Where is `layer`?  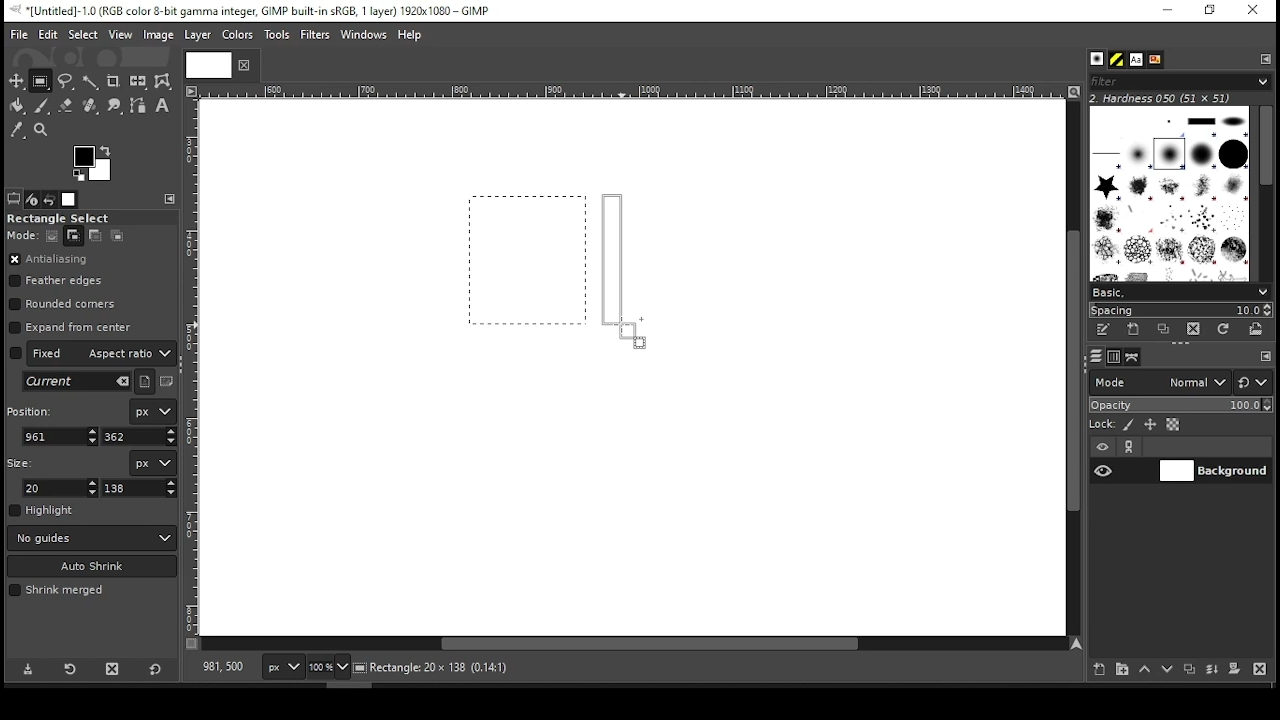 layer is located at coordinates (196, 35).